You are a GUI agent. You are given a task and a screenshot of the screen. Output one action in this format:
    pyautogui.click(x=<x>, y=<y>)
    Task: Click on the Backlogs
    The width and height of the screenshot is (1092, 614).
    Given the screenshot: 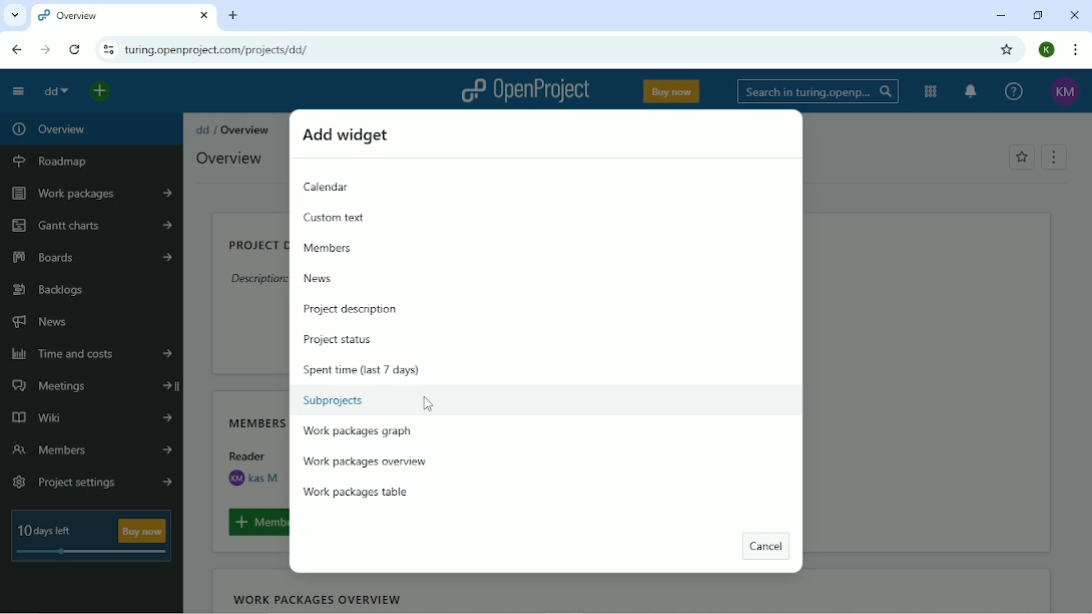 What is the action you would take?
    pyautogui.click(x=51, y=290)
    